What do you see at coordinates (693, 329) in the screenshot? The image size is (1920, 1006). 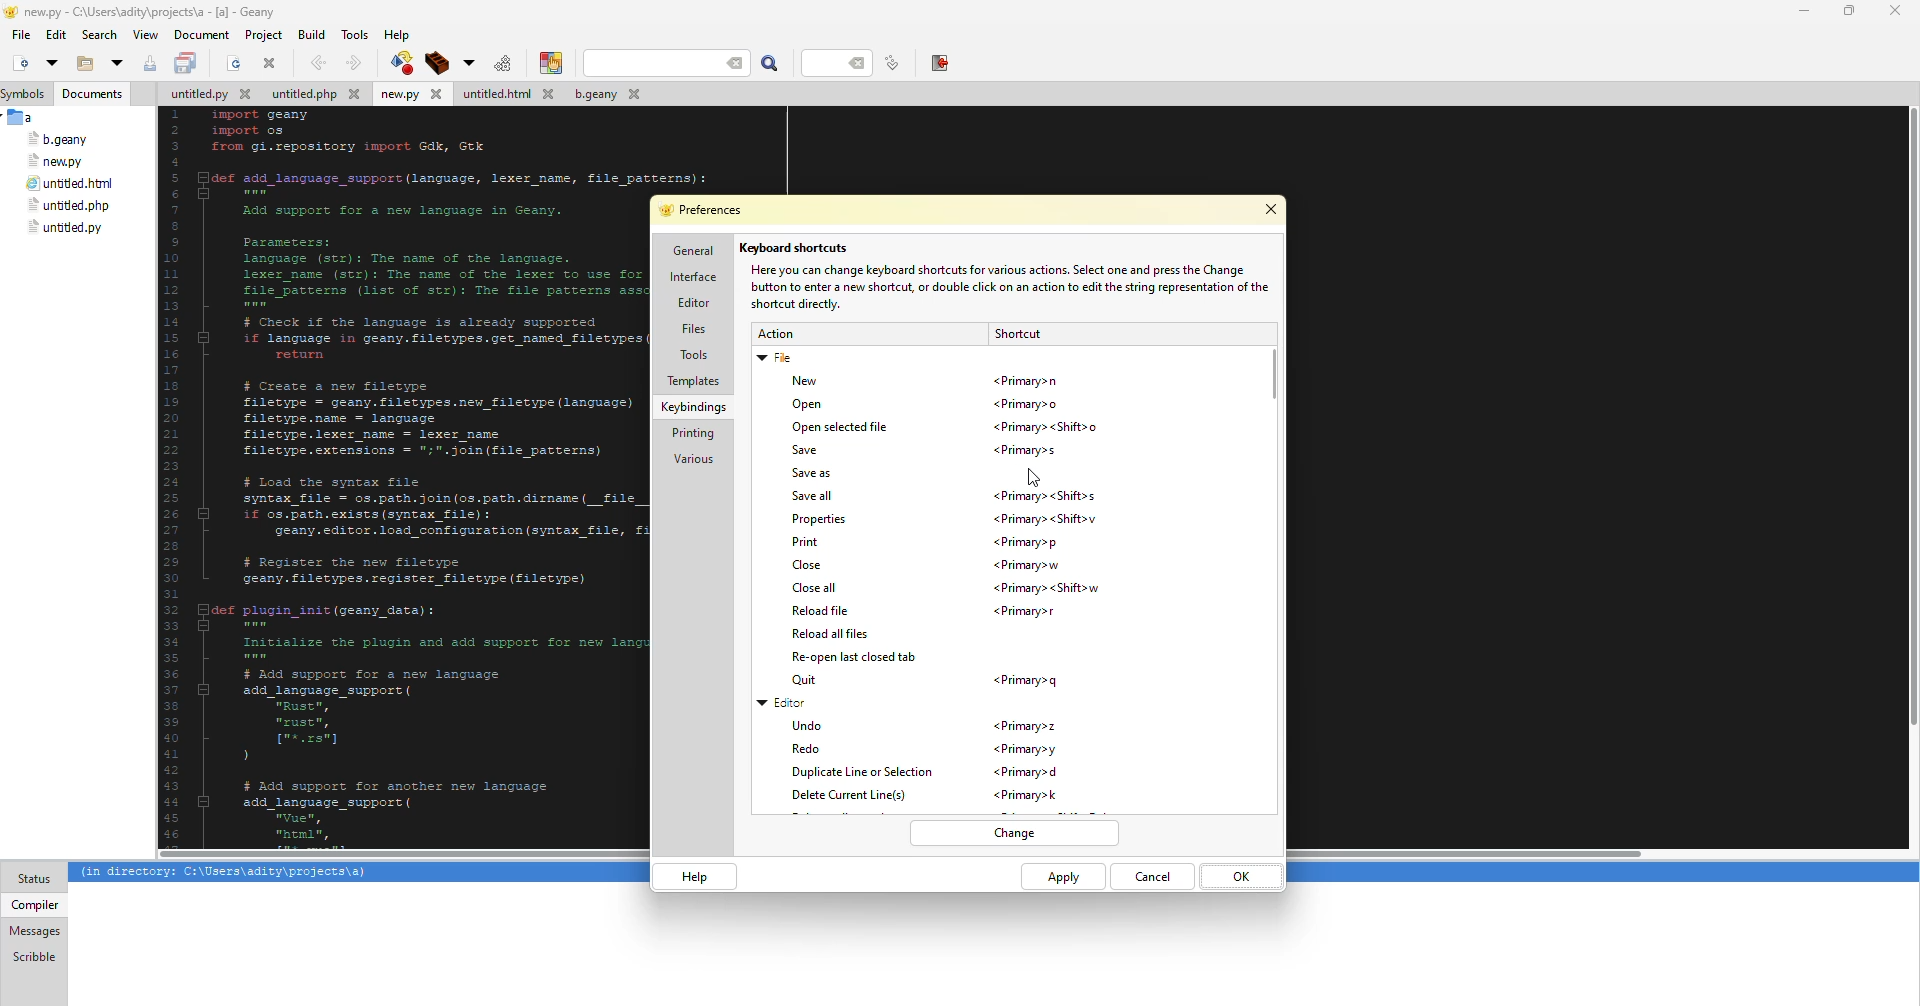 I see `files` at bounding box center [693, 329].